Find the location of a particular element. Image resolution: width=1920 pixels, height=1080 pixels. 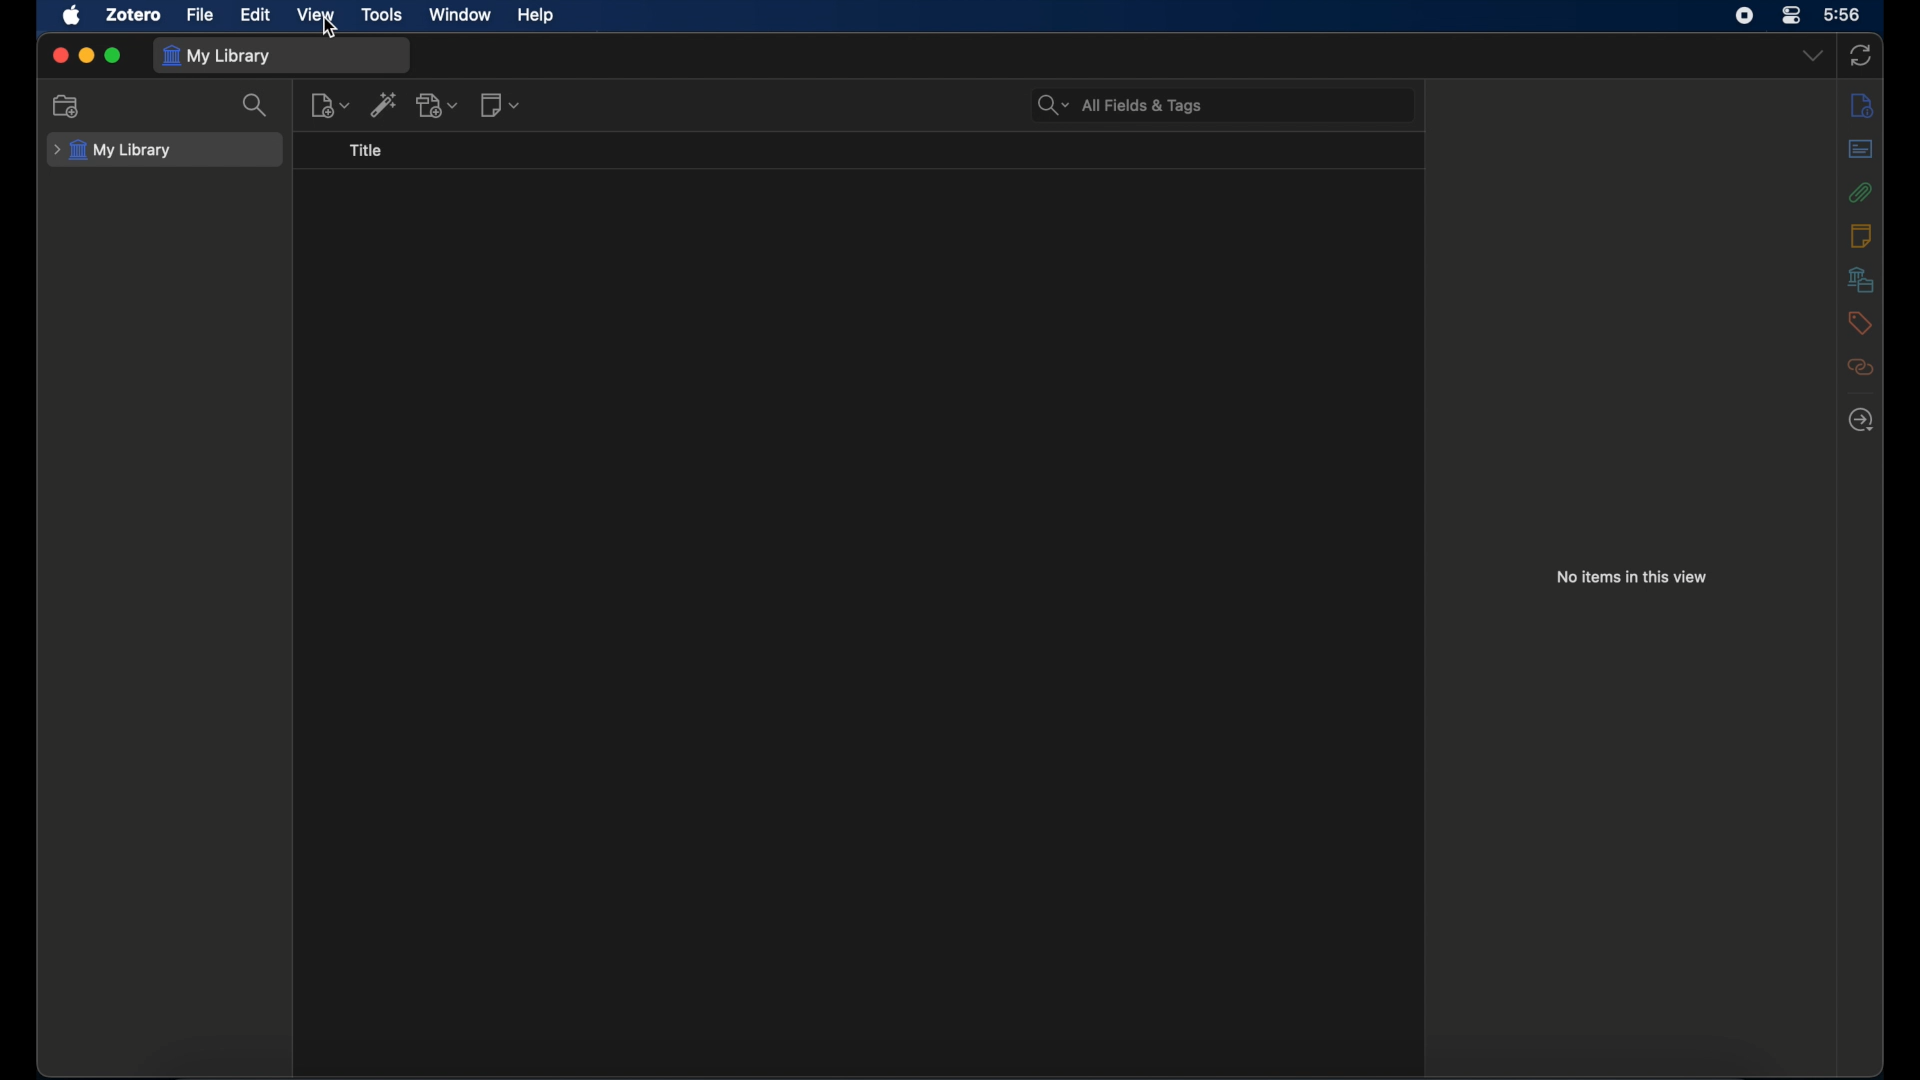

screen recorder is located at coordinates (1744, 16).